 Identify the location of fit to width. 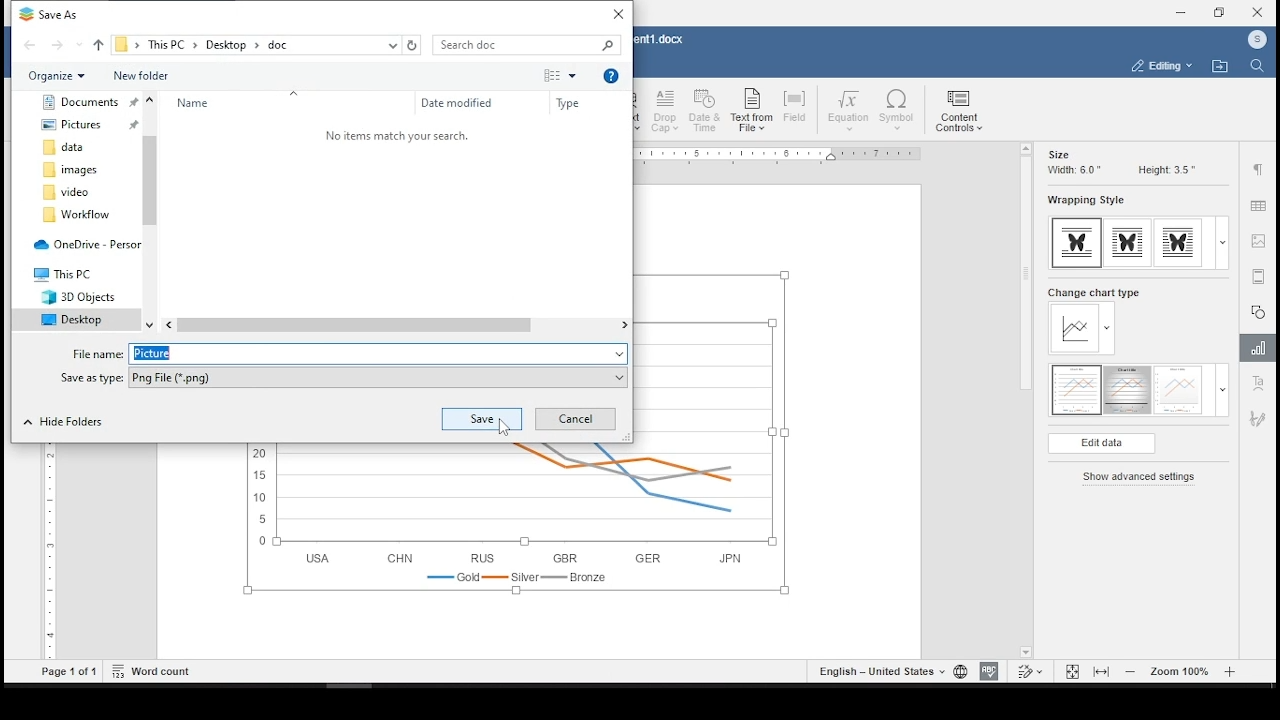
(1104, 670).